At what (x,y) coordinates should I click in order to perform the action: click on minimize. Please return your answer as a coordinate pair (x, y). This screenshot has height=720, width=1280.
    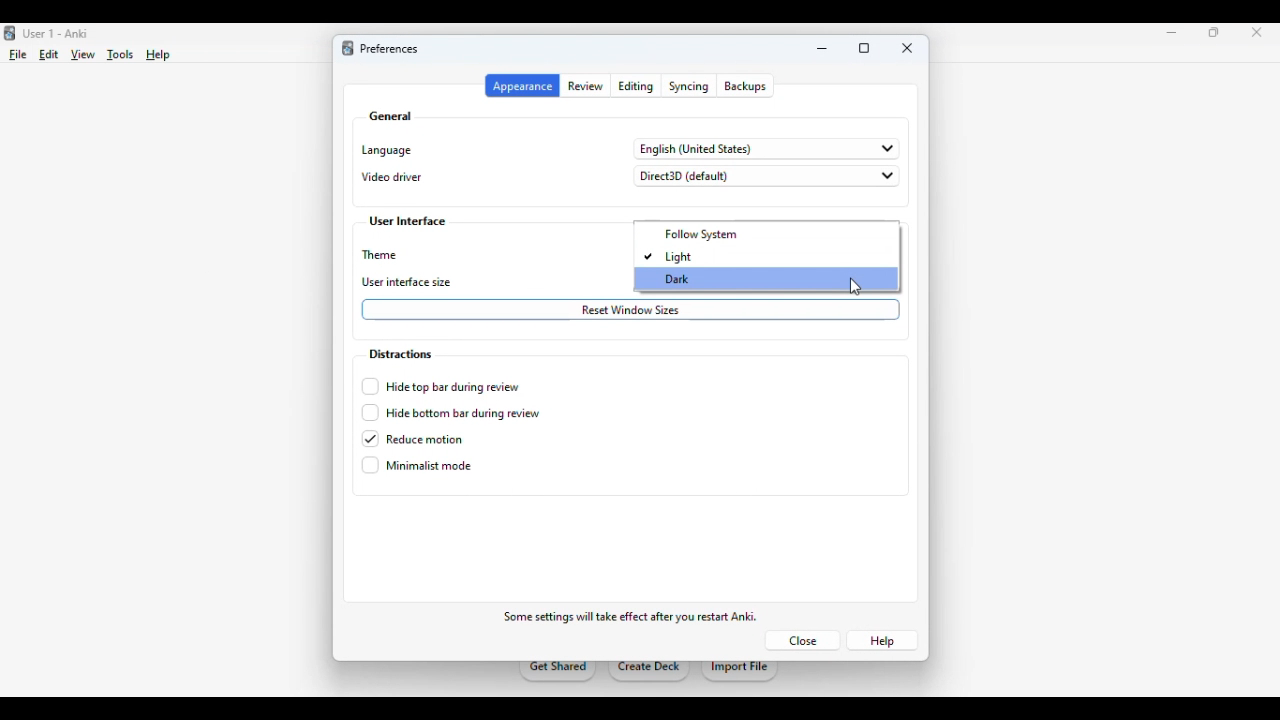
    Looking at the image, I should click on (1172, 33).